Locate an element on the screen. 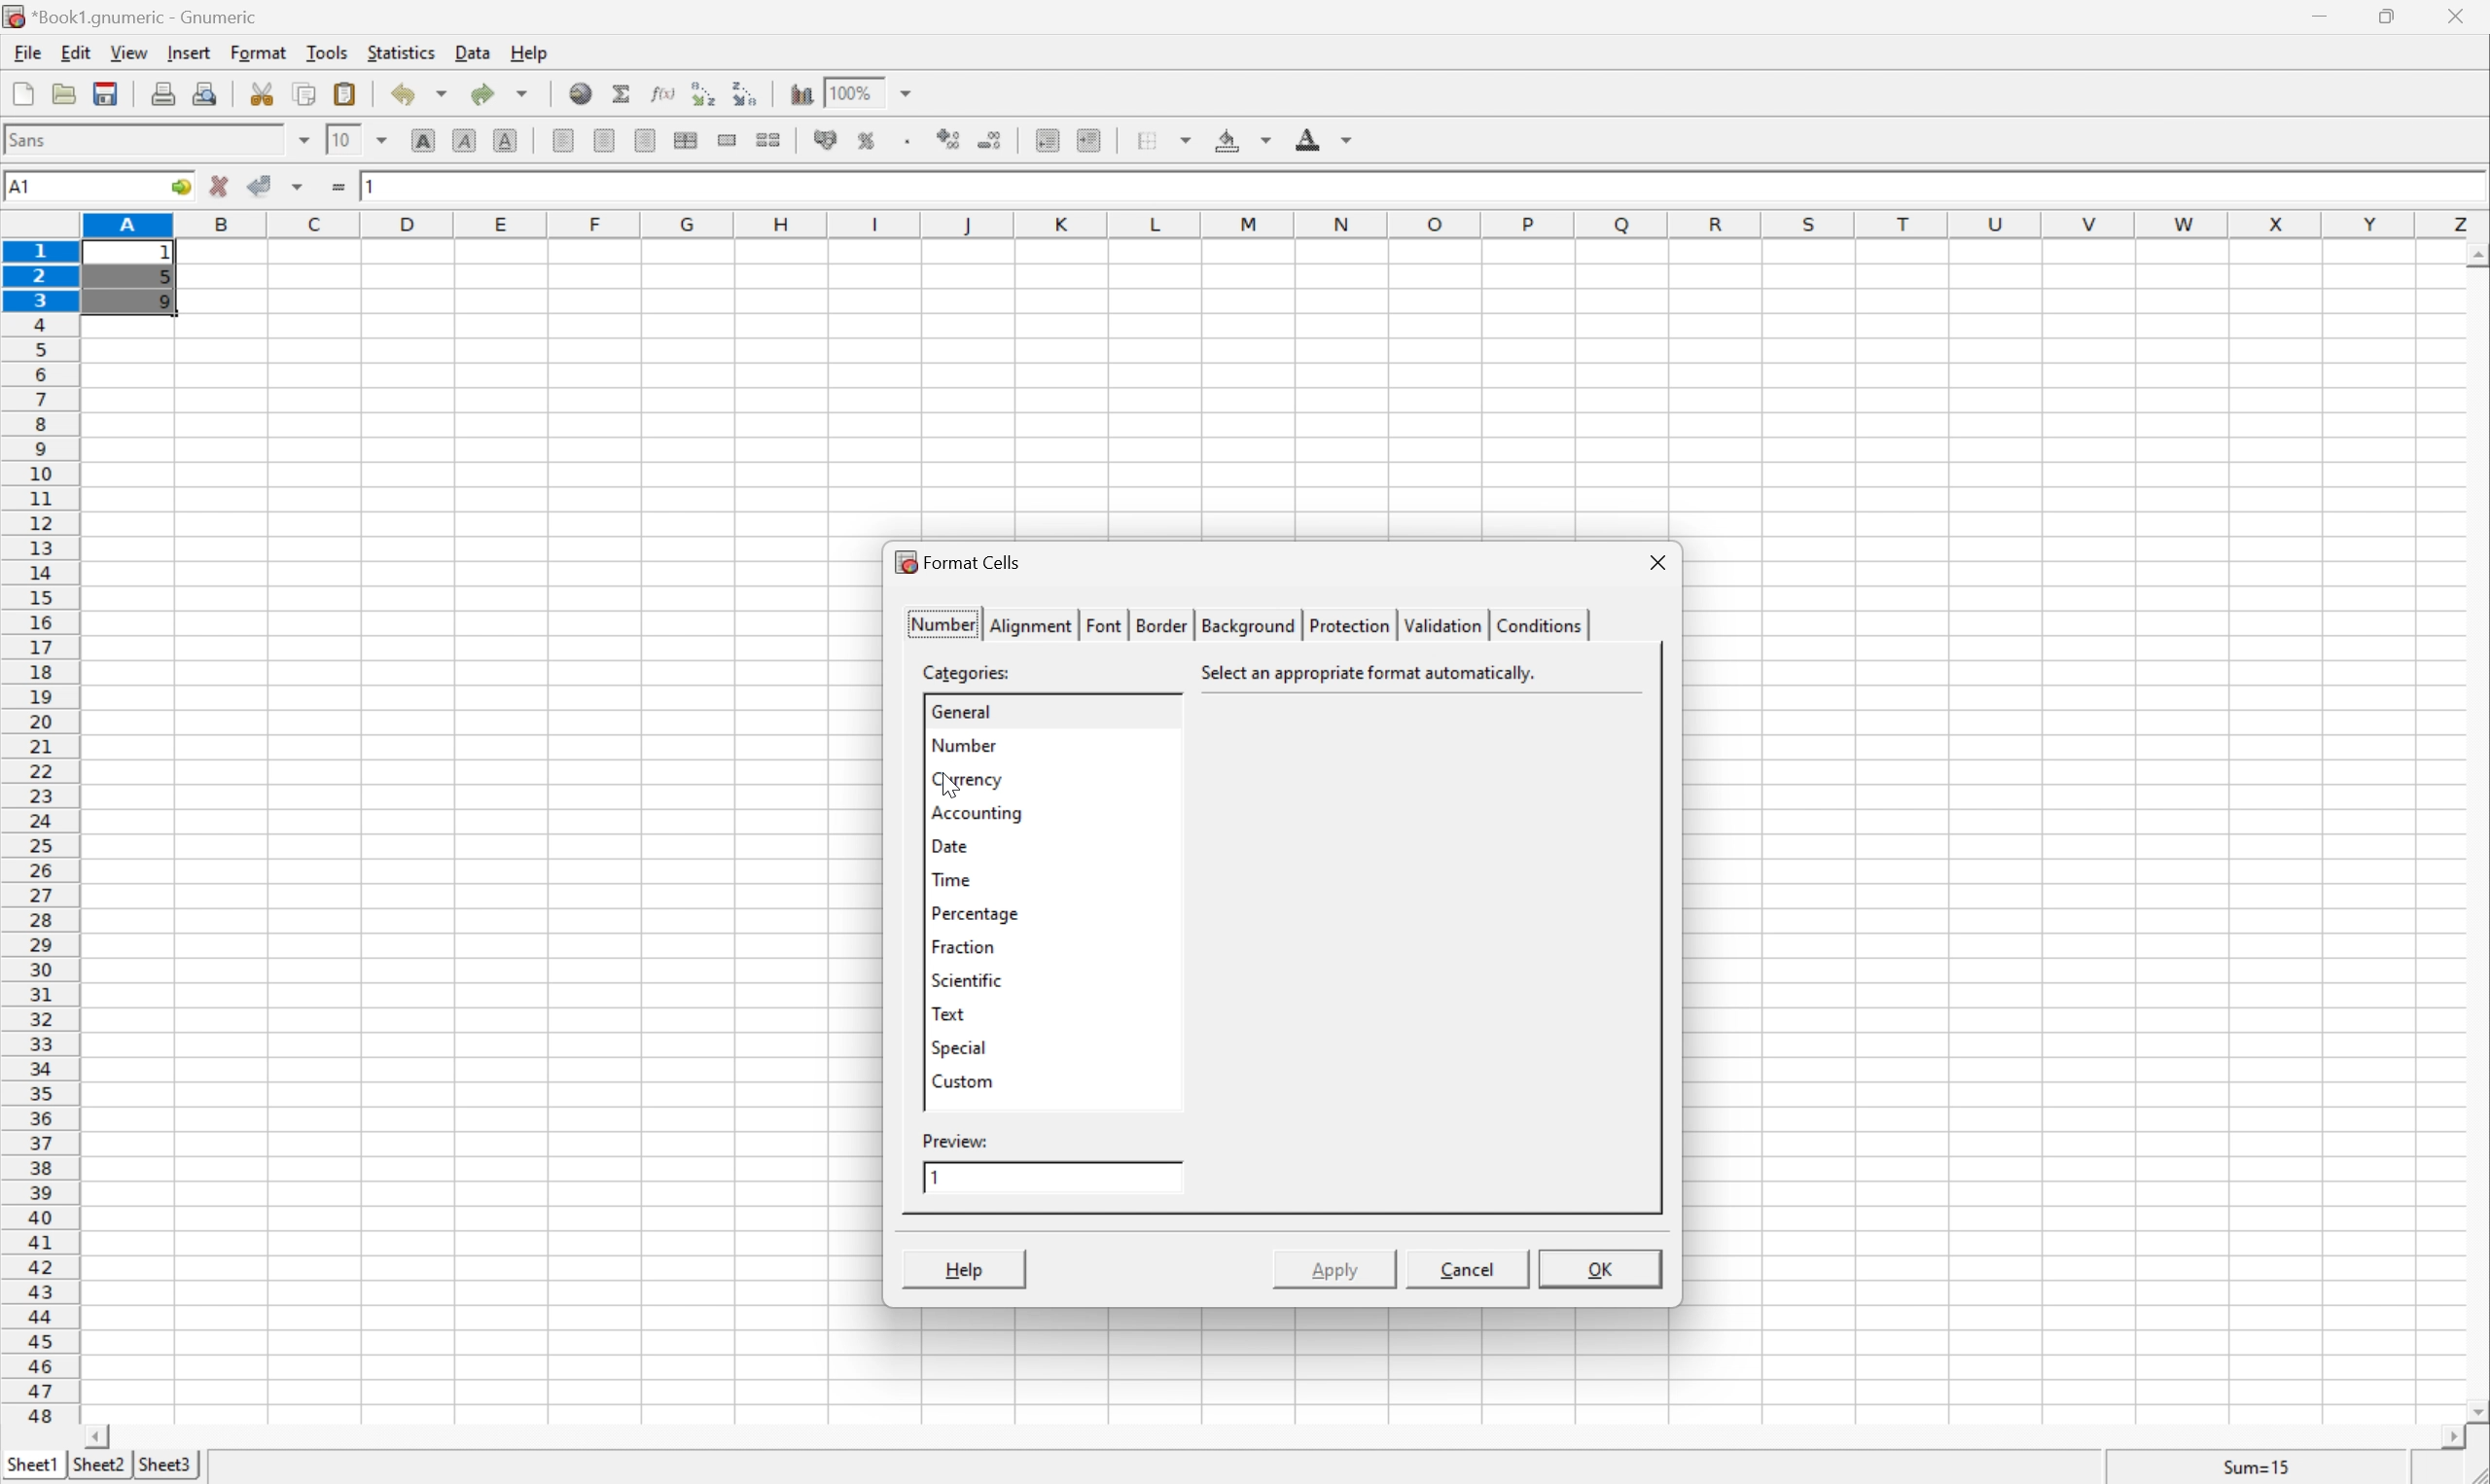 The image size is (2490, 1484). categories is located at coordinates (970, 672).